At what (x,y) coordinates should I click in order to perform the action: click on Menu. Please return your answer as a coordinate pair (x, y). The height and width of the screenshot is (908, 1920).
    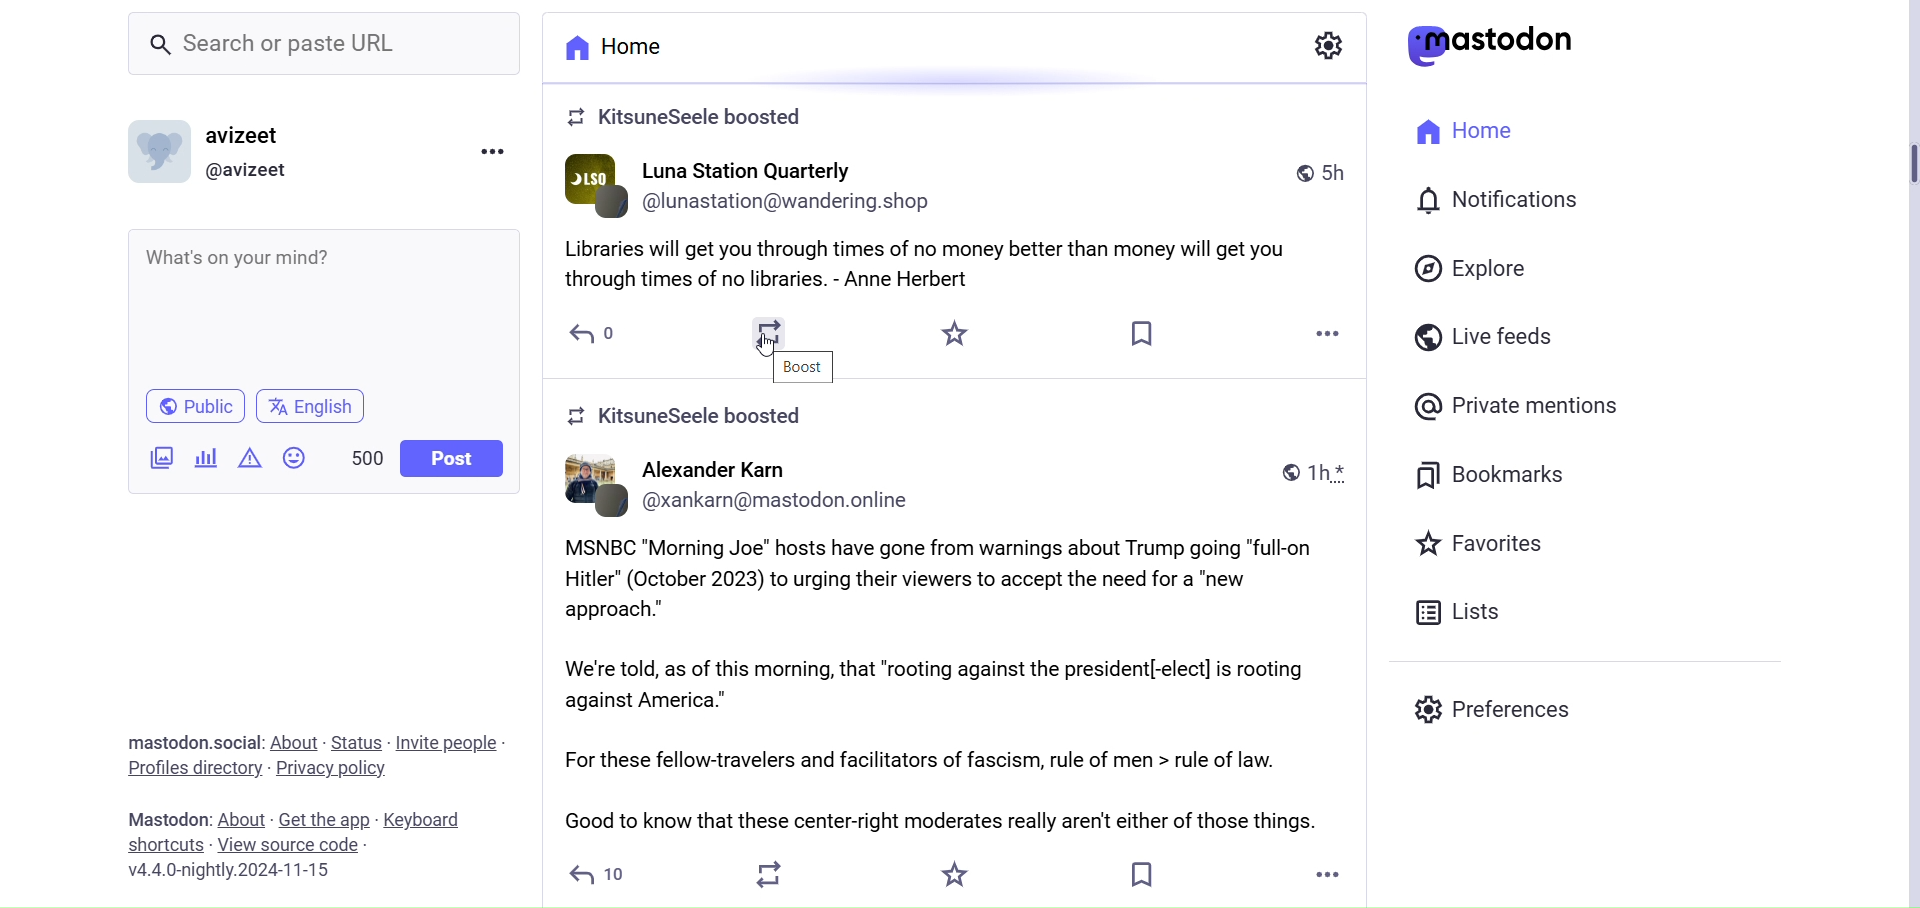
    Looking at the image, I should click on (491, 150).